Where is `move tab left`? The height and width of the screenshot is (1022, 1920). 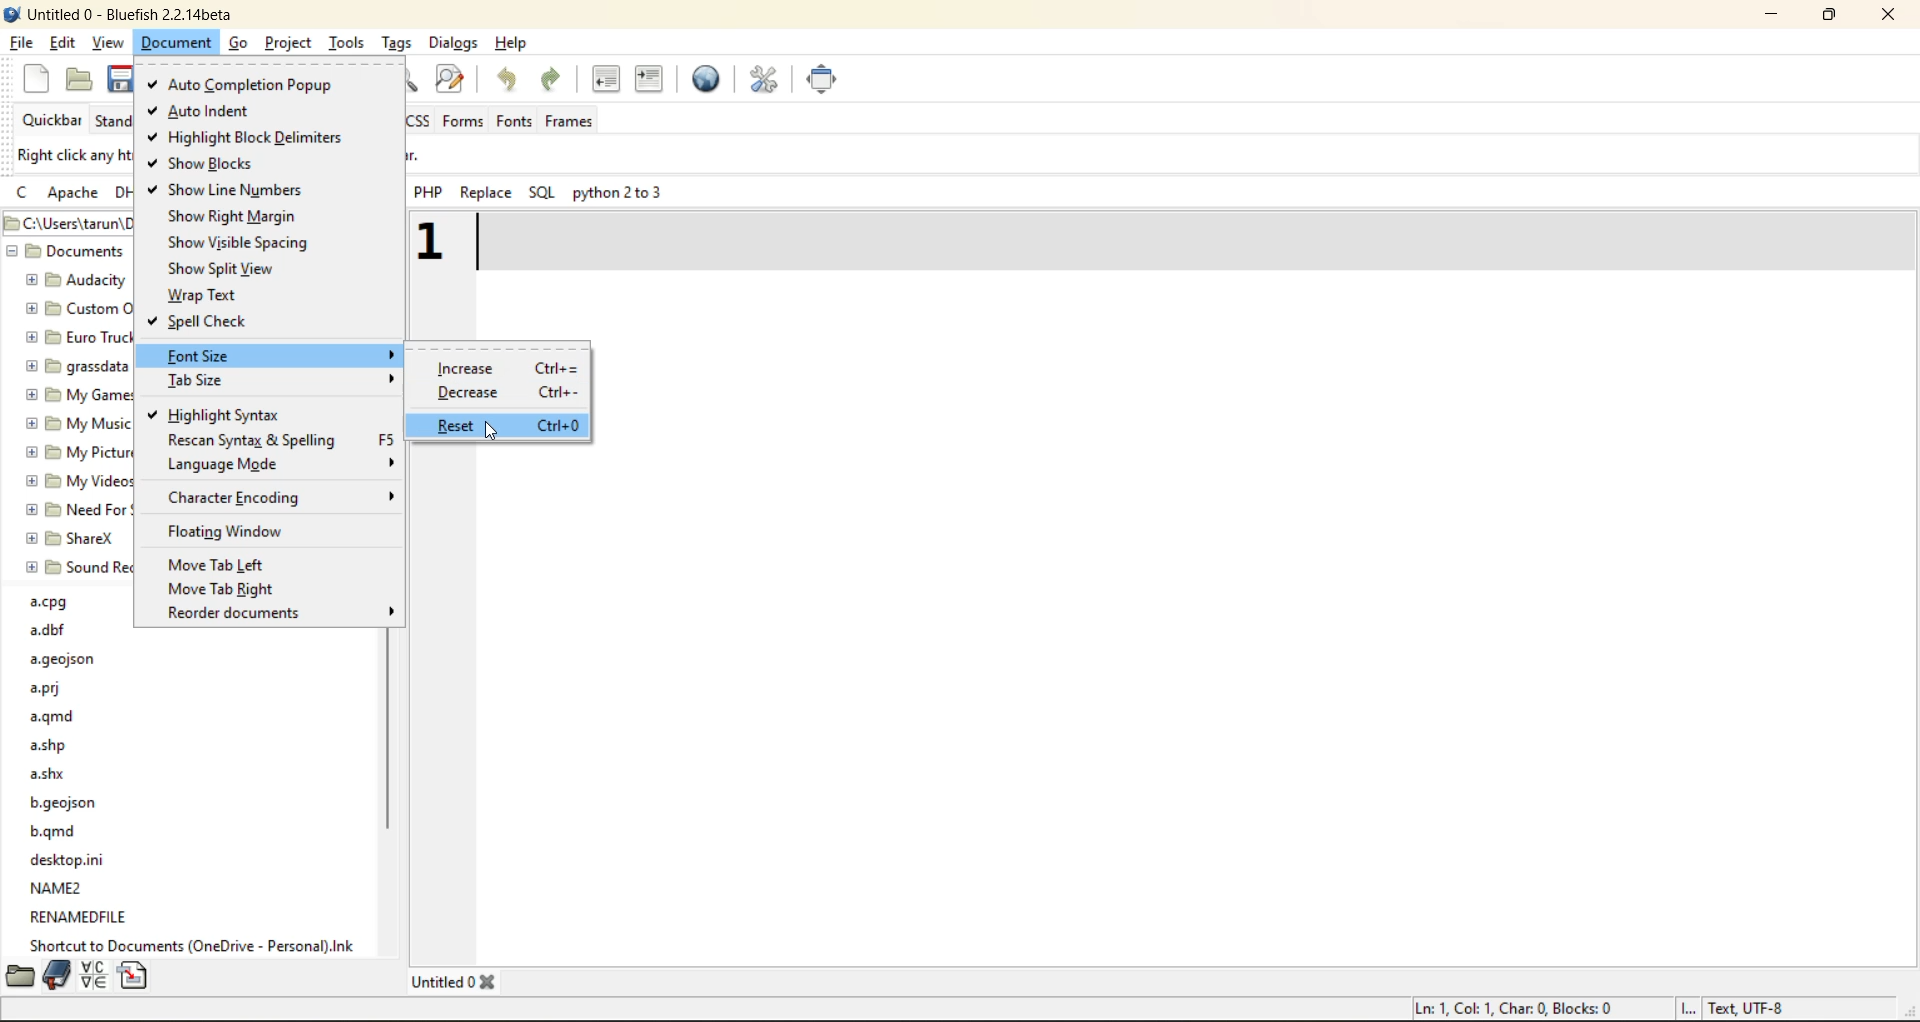 move tab left is located at coordinates (220, 566).